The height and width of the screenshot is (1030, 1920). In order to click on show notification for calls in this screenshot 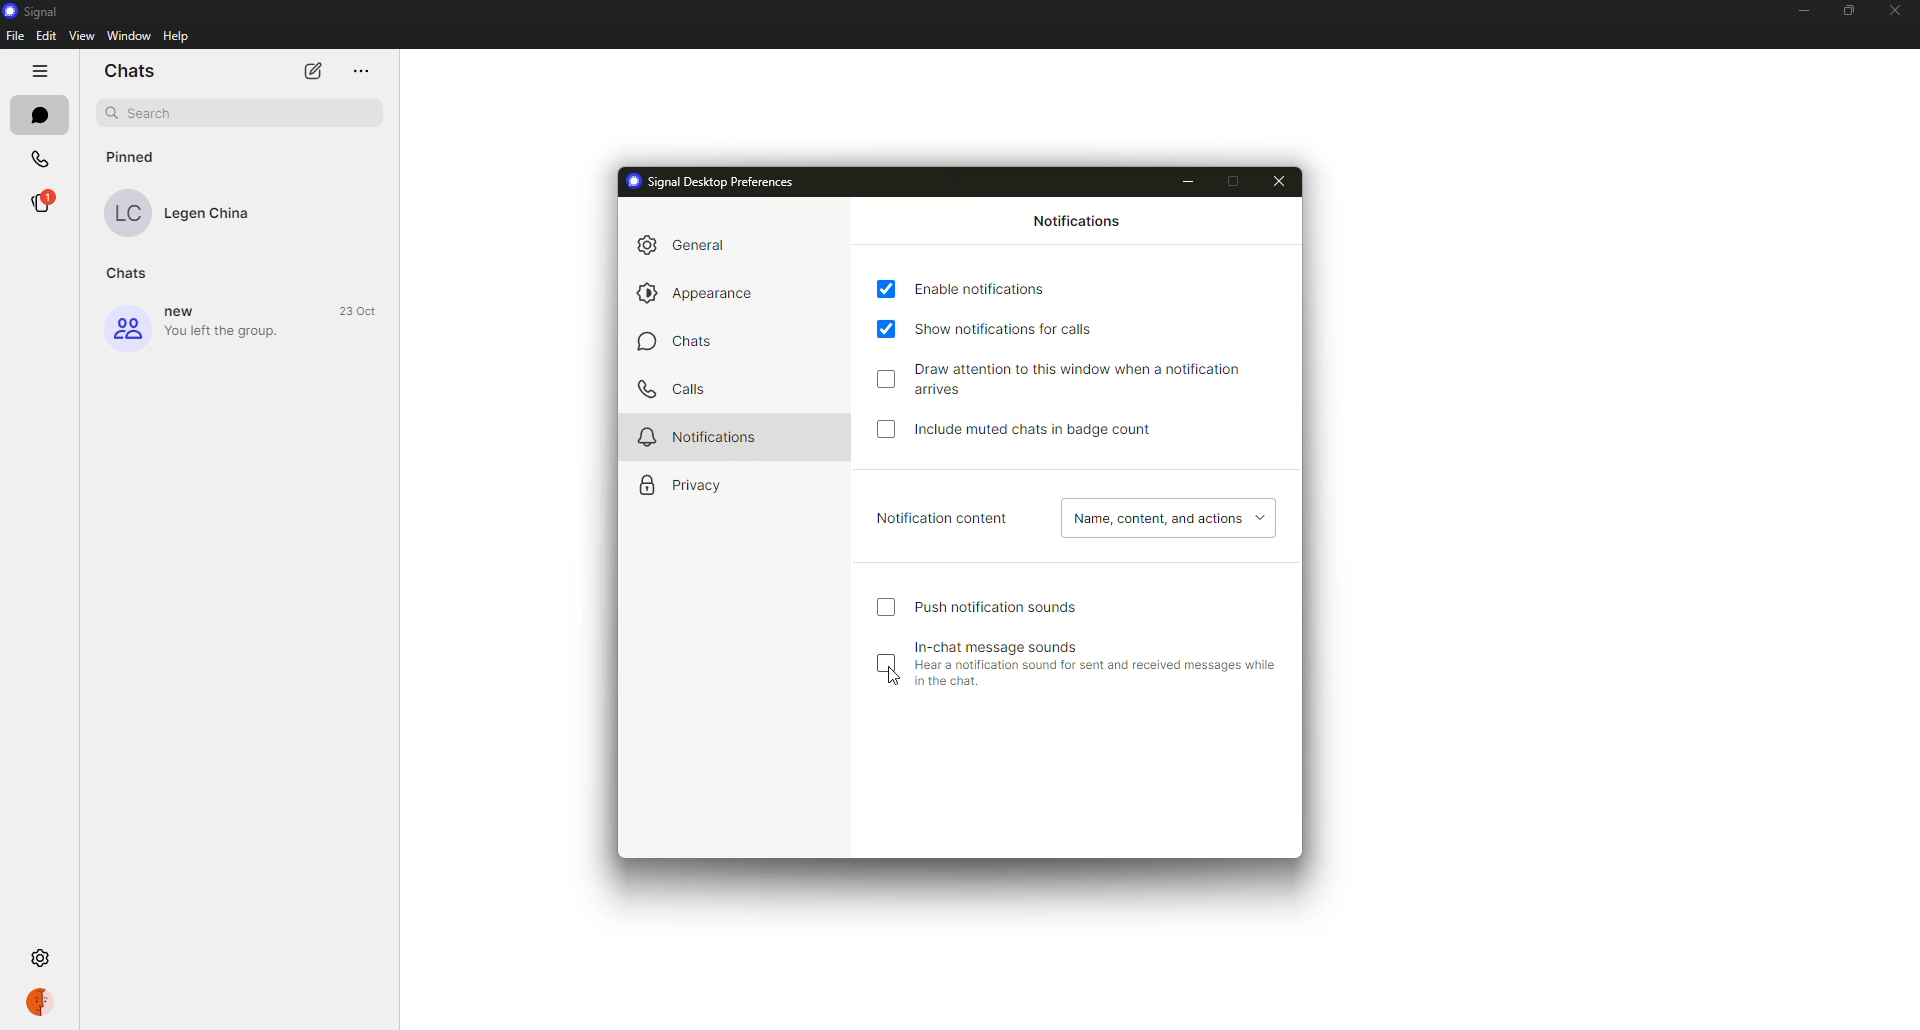, I will do `click(1008, 330)`.